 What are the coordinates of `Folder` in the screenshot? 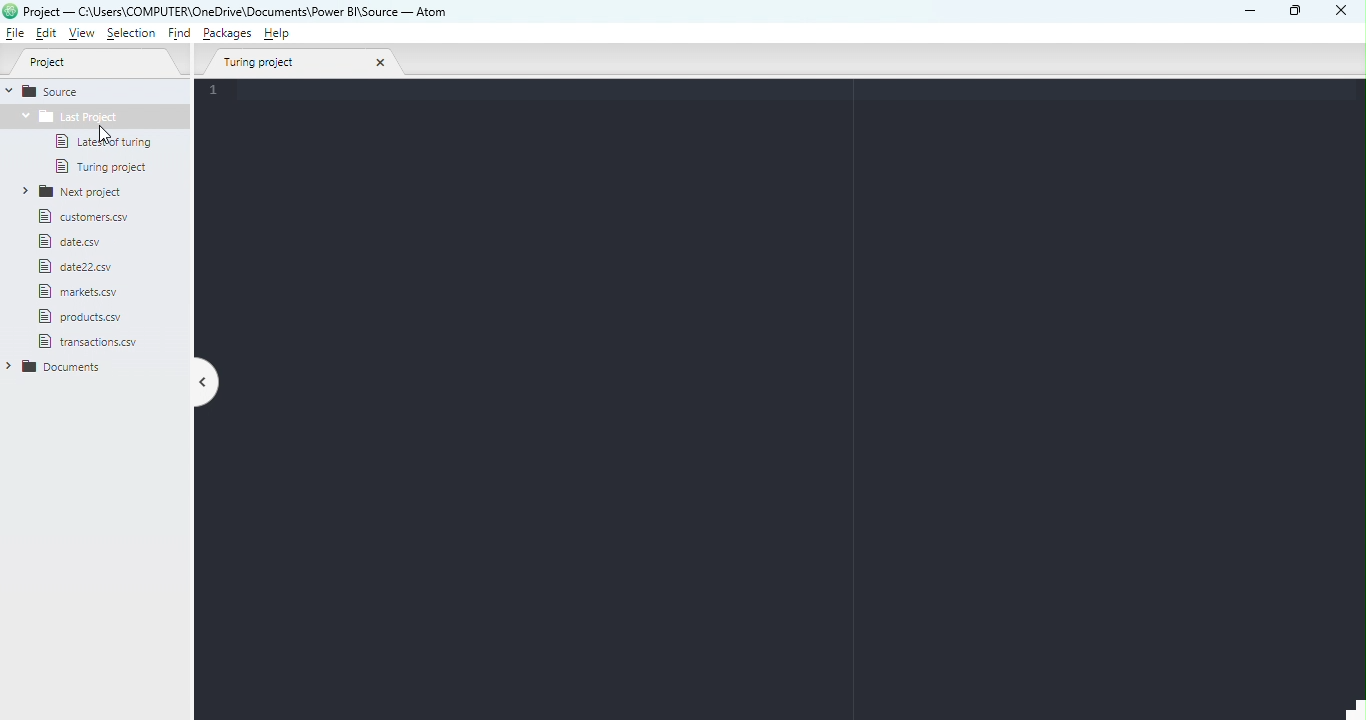 It's located at (93, 119).